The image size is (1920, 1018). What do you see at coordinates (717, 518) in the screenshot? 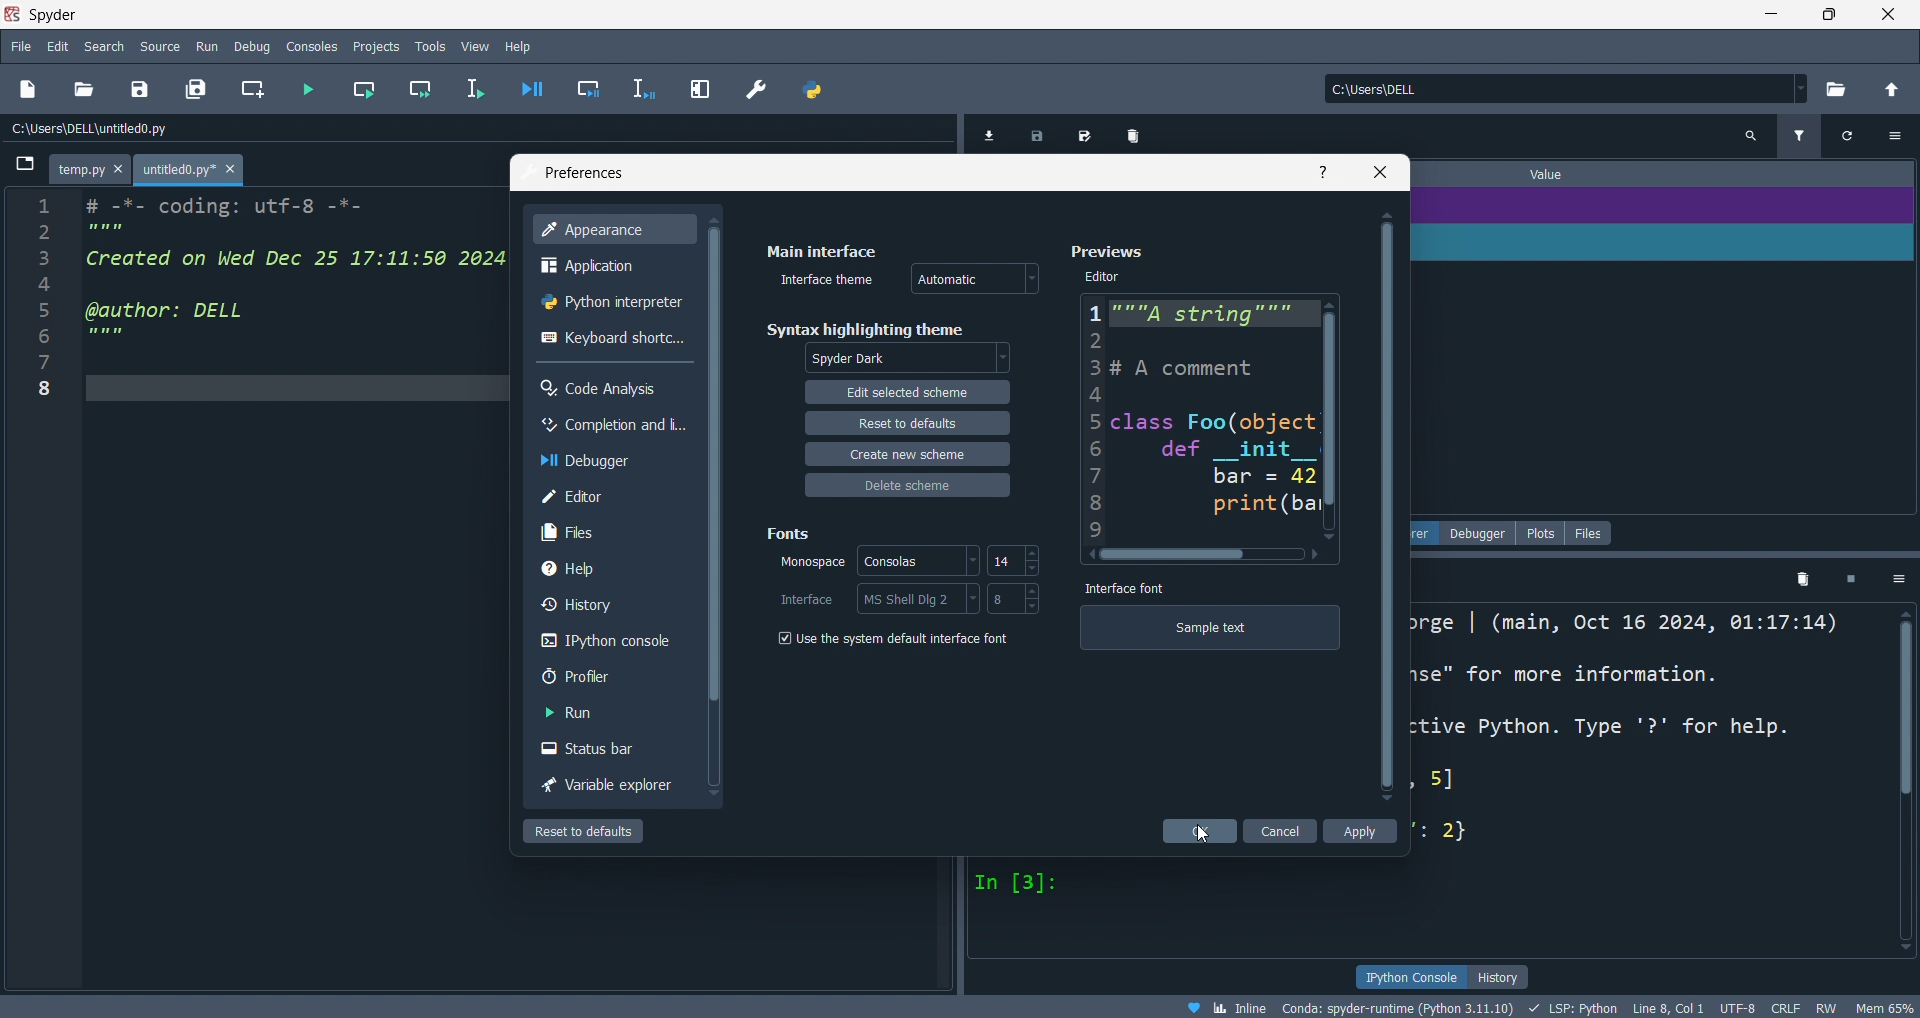
I see `scroll bar` at bounding box center [717, 518].